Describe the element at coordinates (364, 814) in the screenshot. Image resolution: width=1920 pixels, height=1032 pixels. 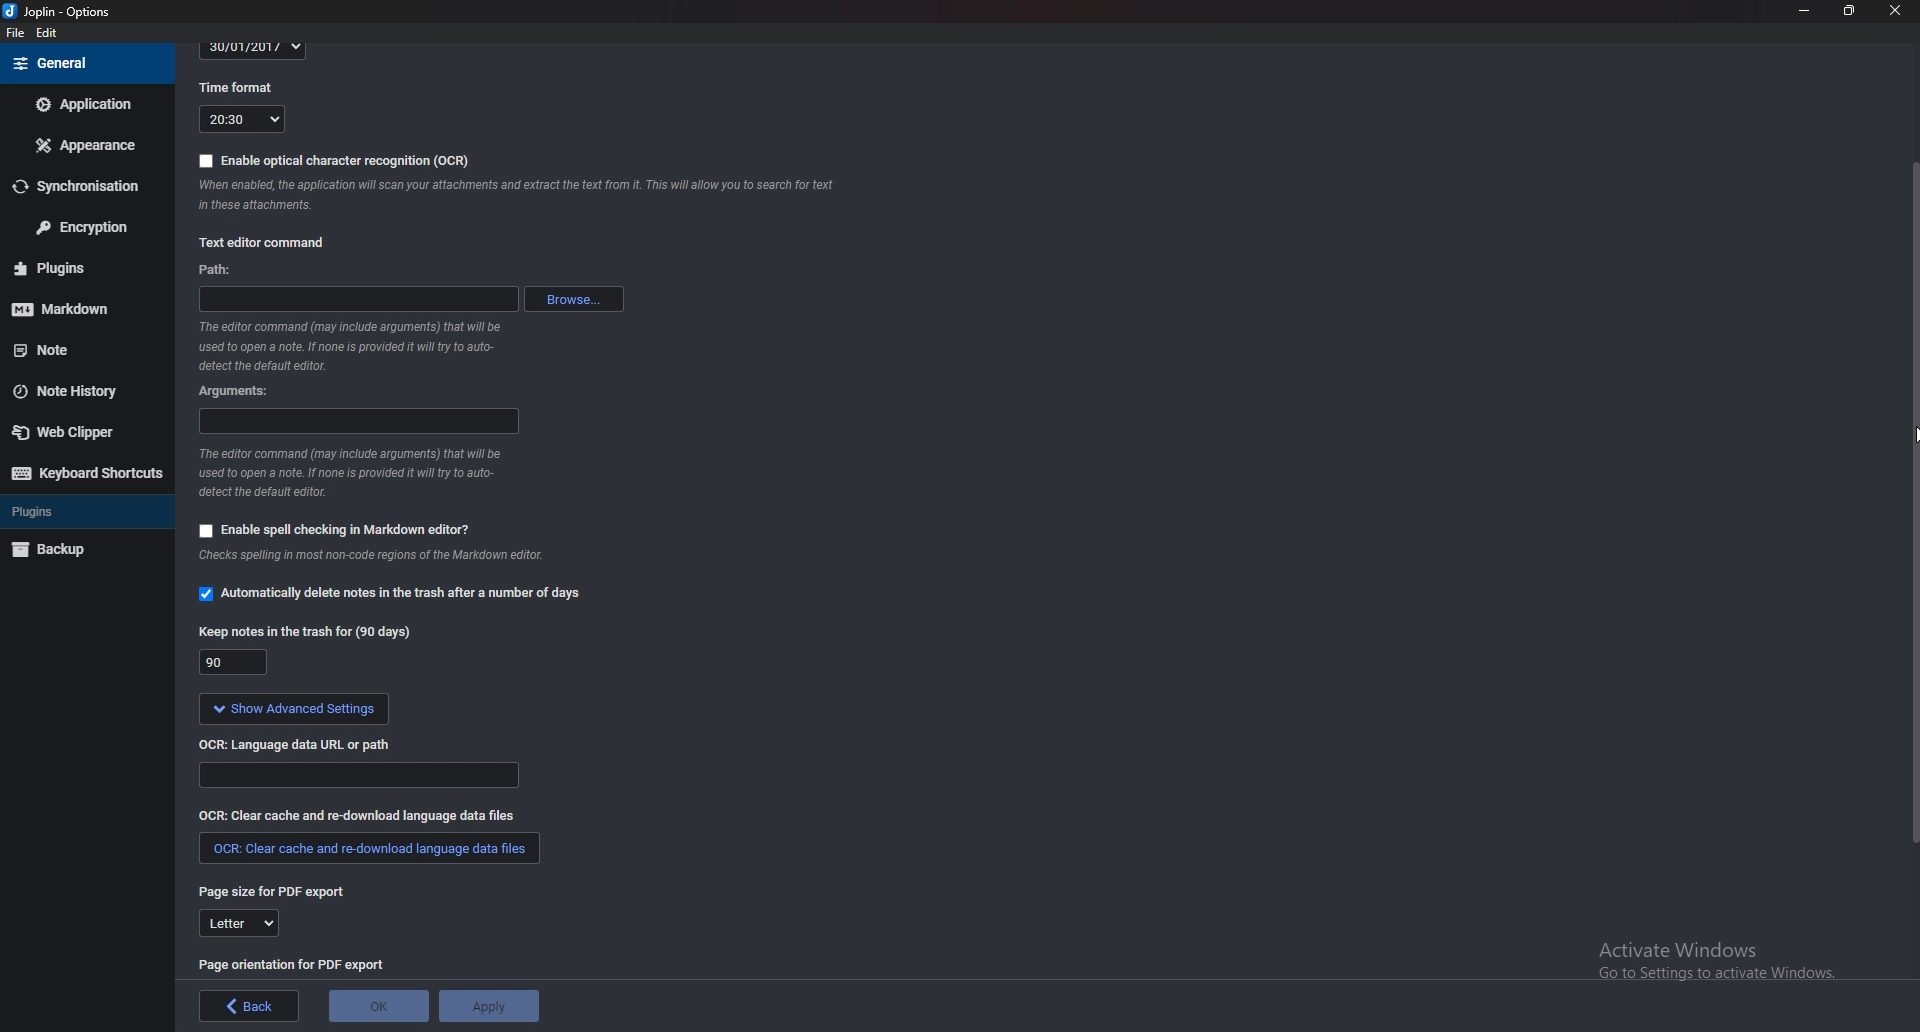
I see `Clear cache and redownload Language data` at that location.